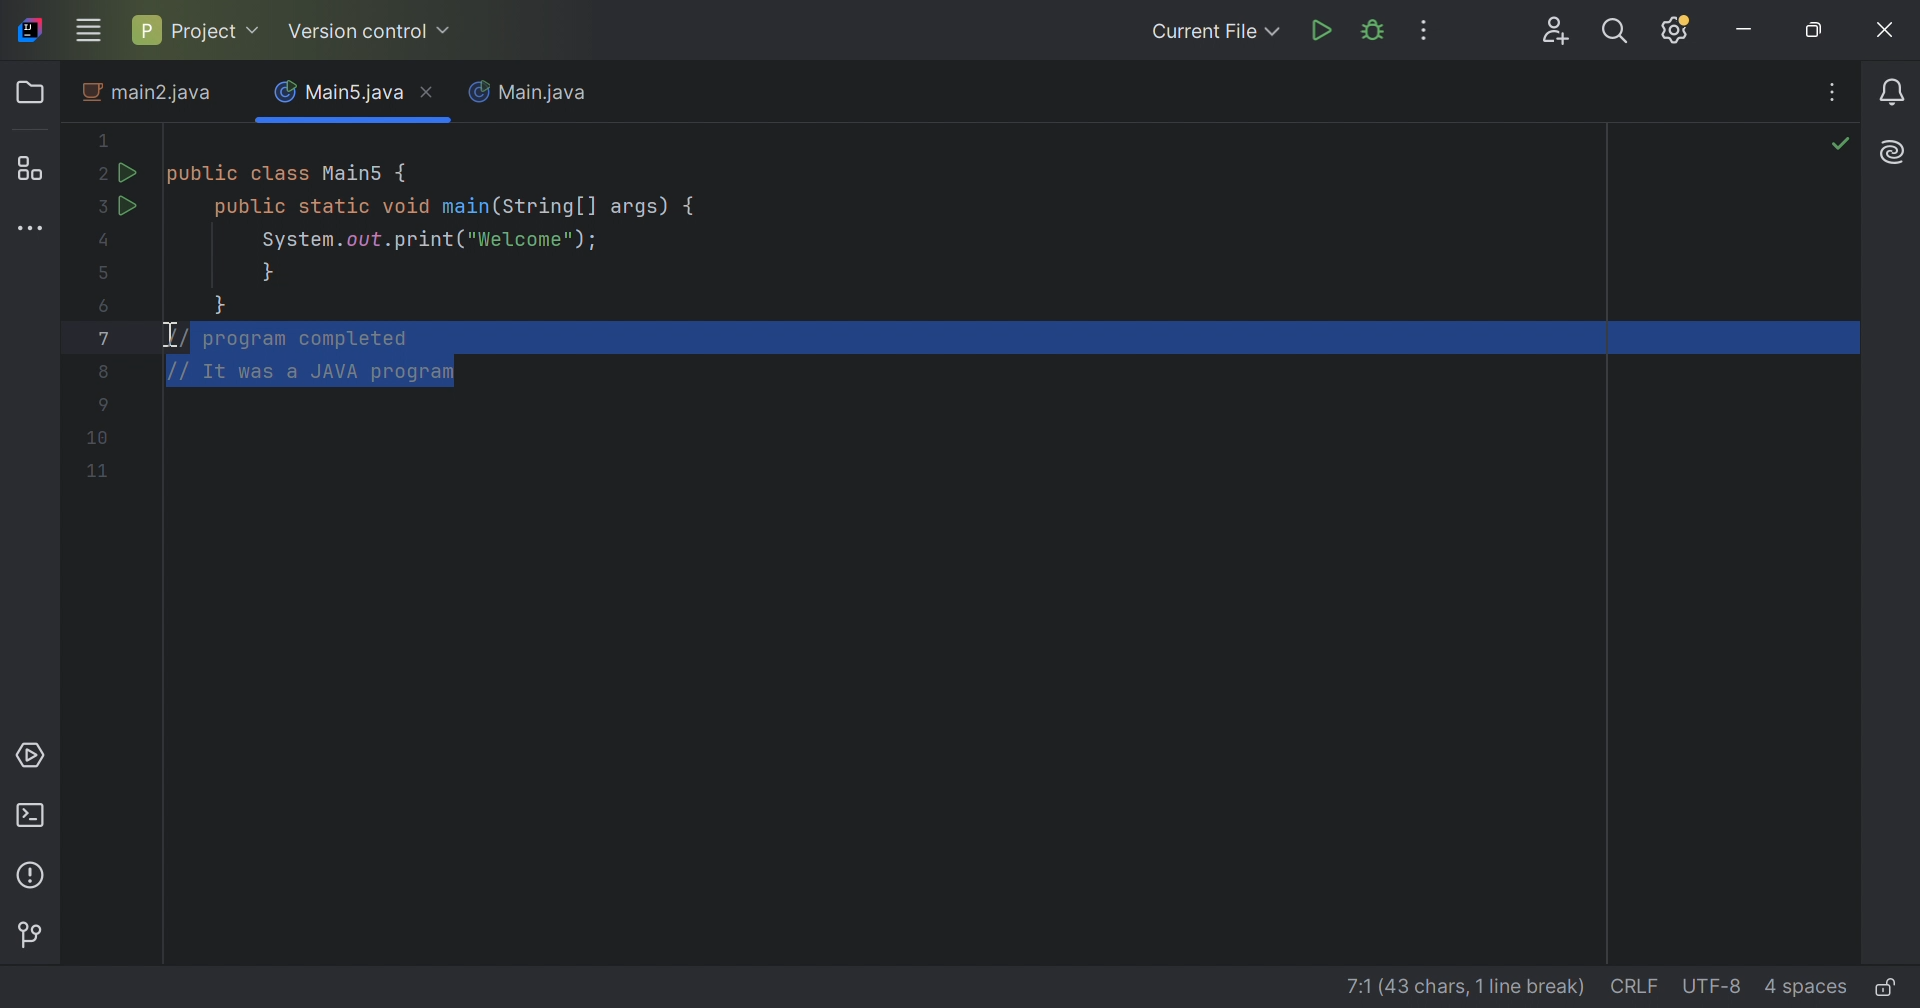 Image resolution: width=1920 pixels, height=1008 pixels. Describe the element at coordinates (1843, 147) in the screenshot. I see `No problems found` at that location.